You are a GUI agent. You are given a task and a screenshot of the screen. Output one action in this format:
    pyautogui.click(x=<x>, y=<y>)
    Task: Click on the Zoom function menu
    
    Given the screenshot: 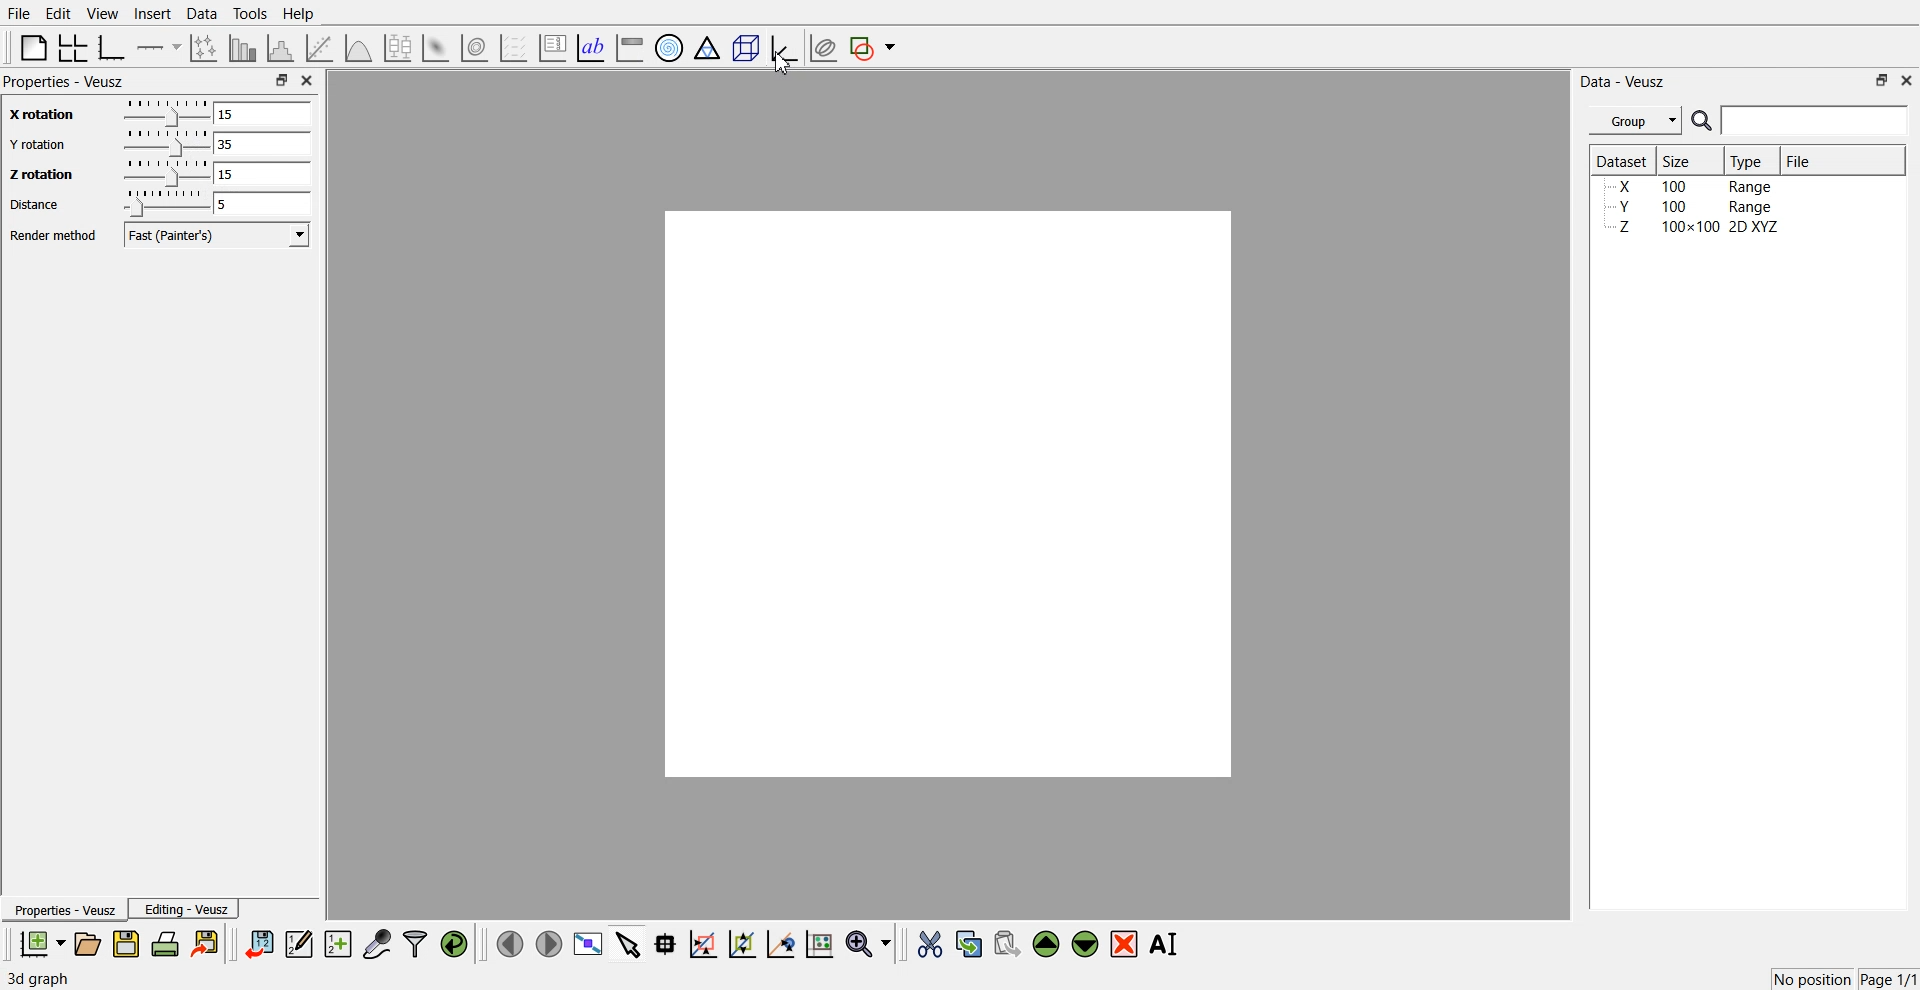 What is the action you would take?
    pyautogui.click(x=871, y=943)
    